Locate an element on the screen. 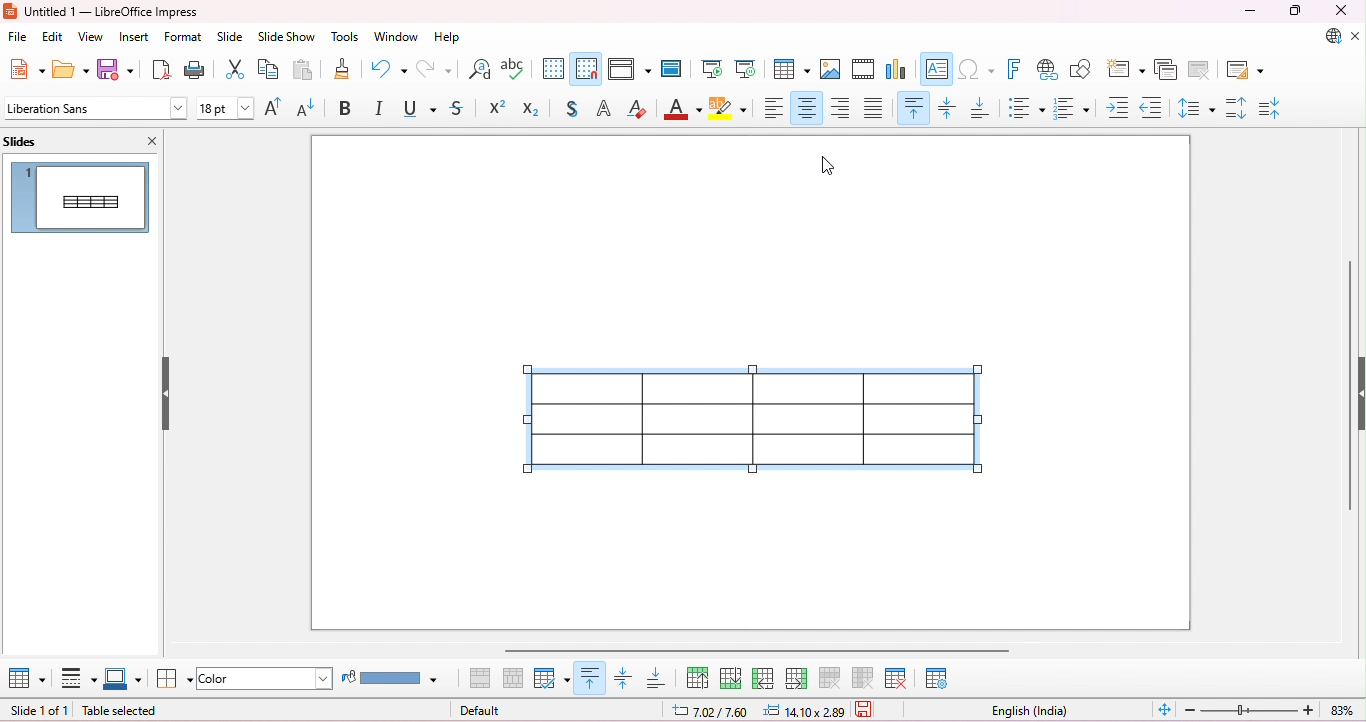 Image resolution: width=1366 pixels, height=722 pixels. insert above is located at coordinates (699, 675).